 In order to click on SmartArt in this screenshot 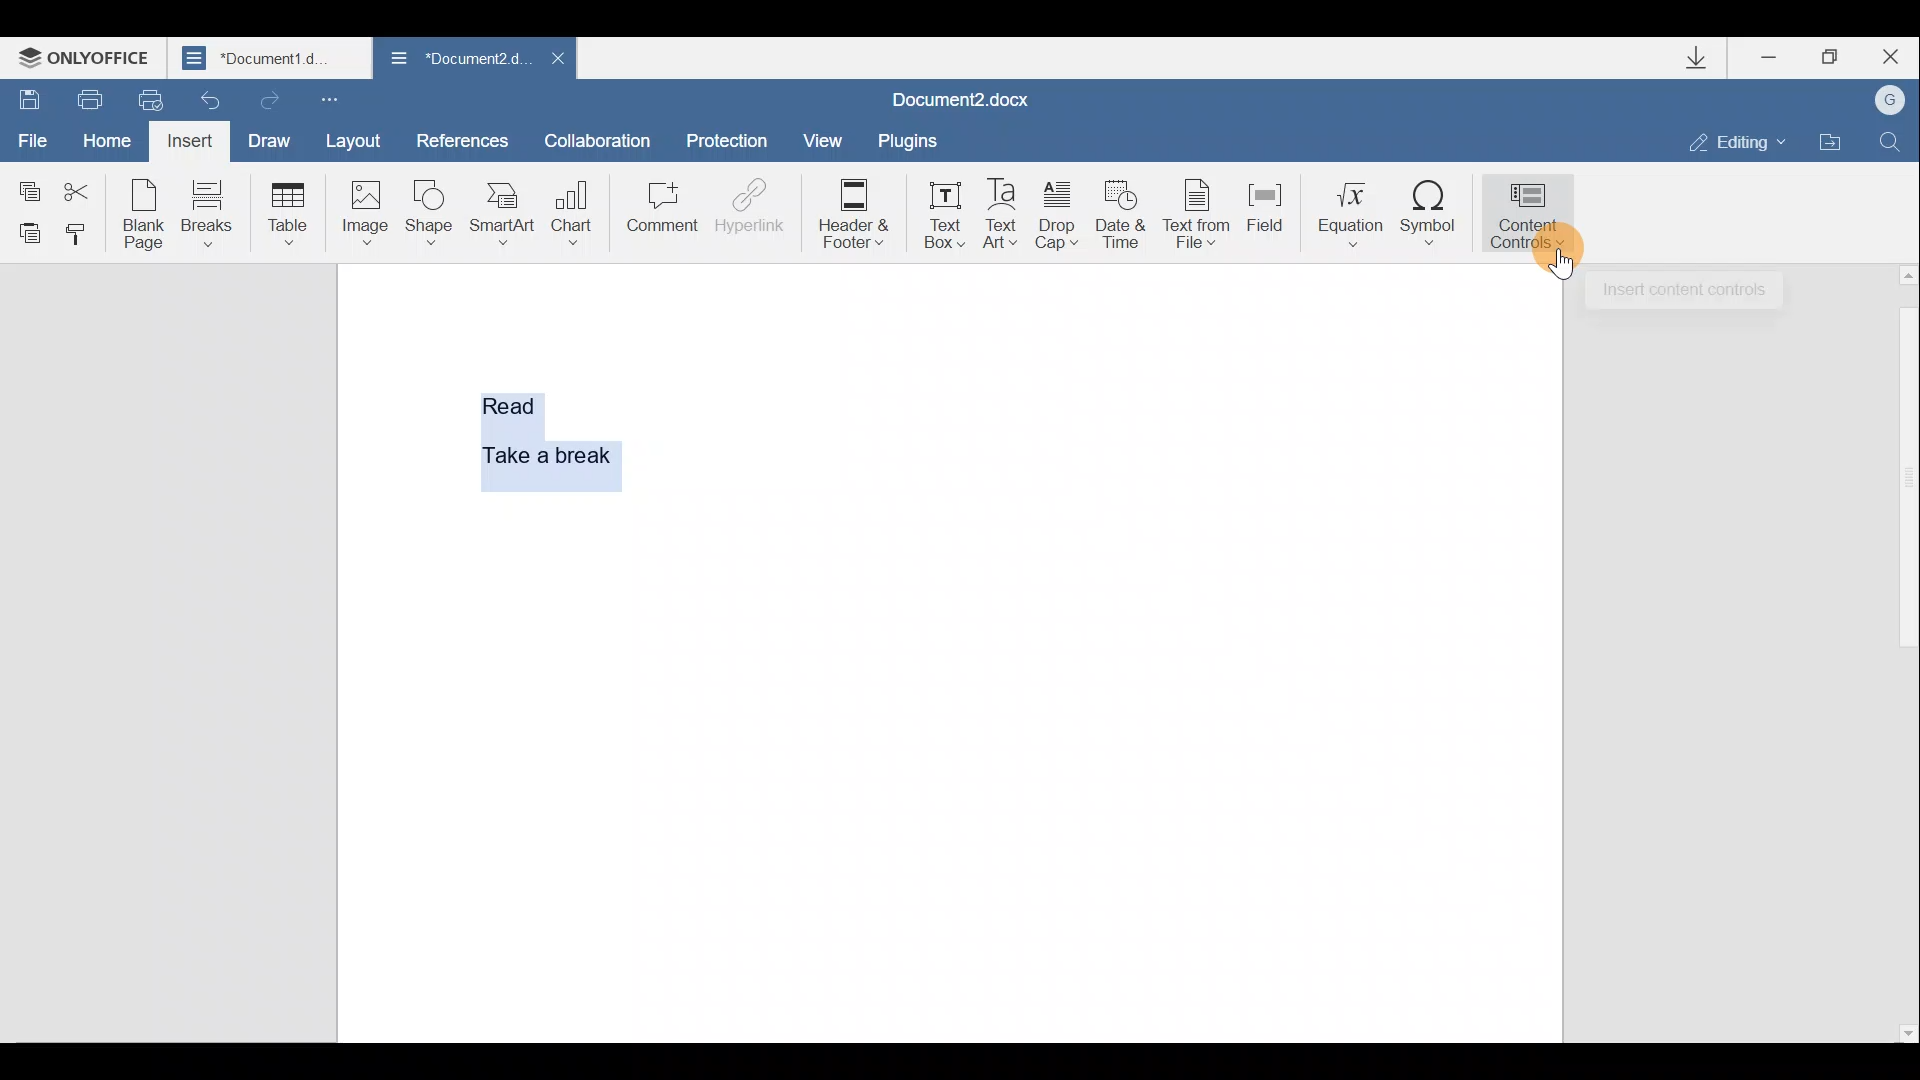, I will do `click(502, 214)`.